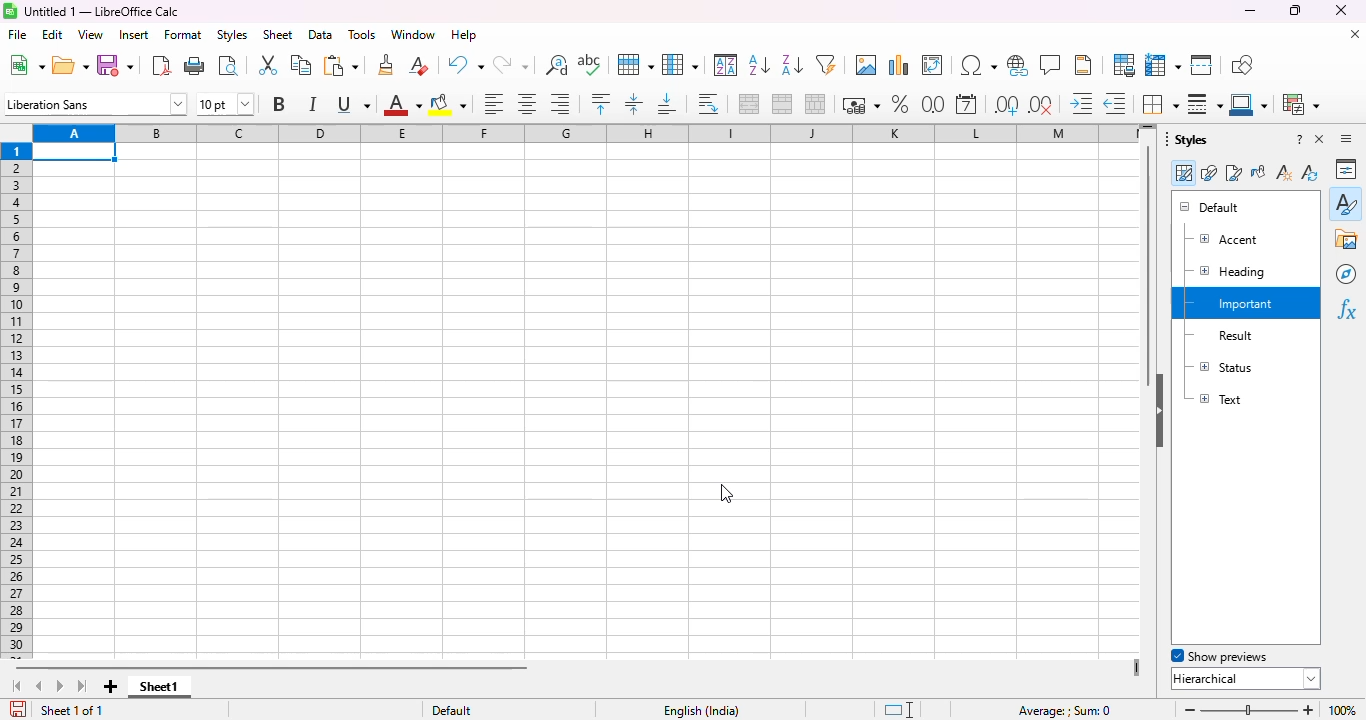  I want to click on new, so click(25, 65).